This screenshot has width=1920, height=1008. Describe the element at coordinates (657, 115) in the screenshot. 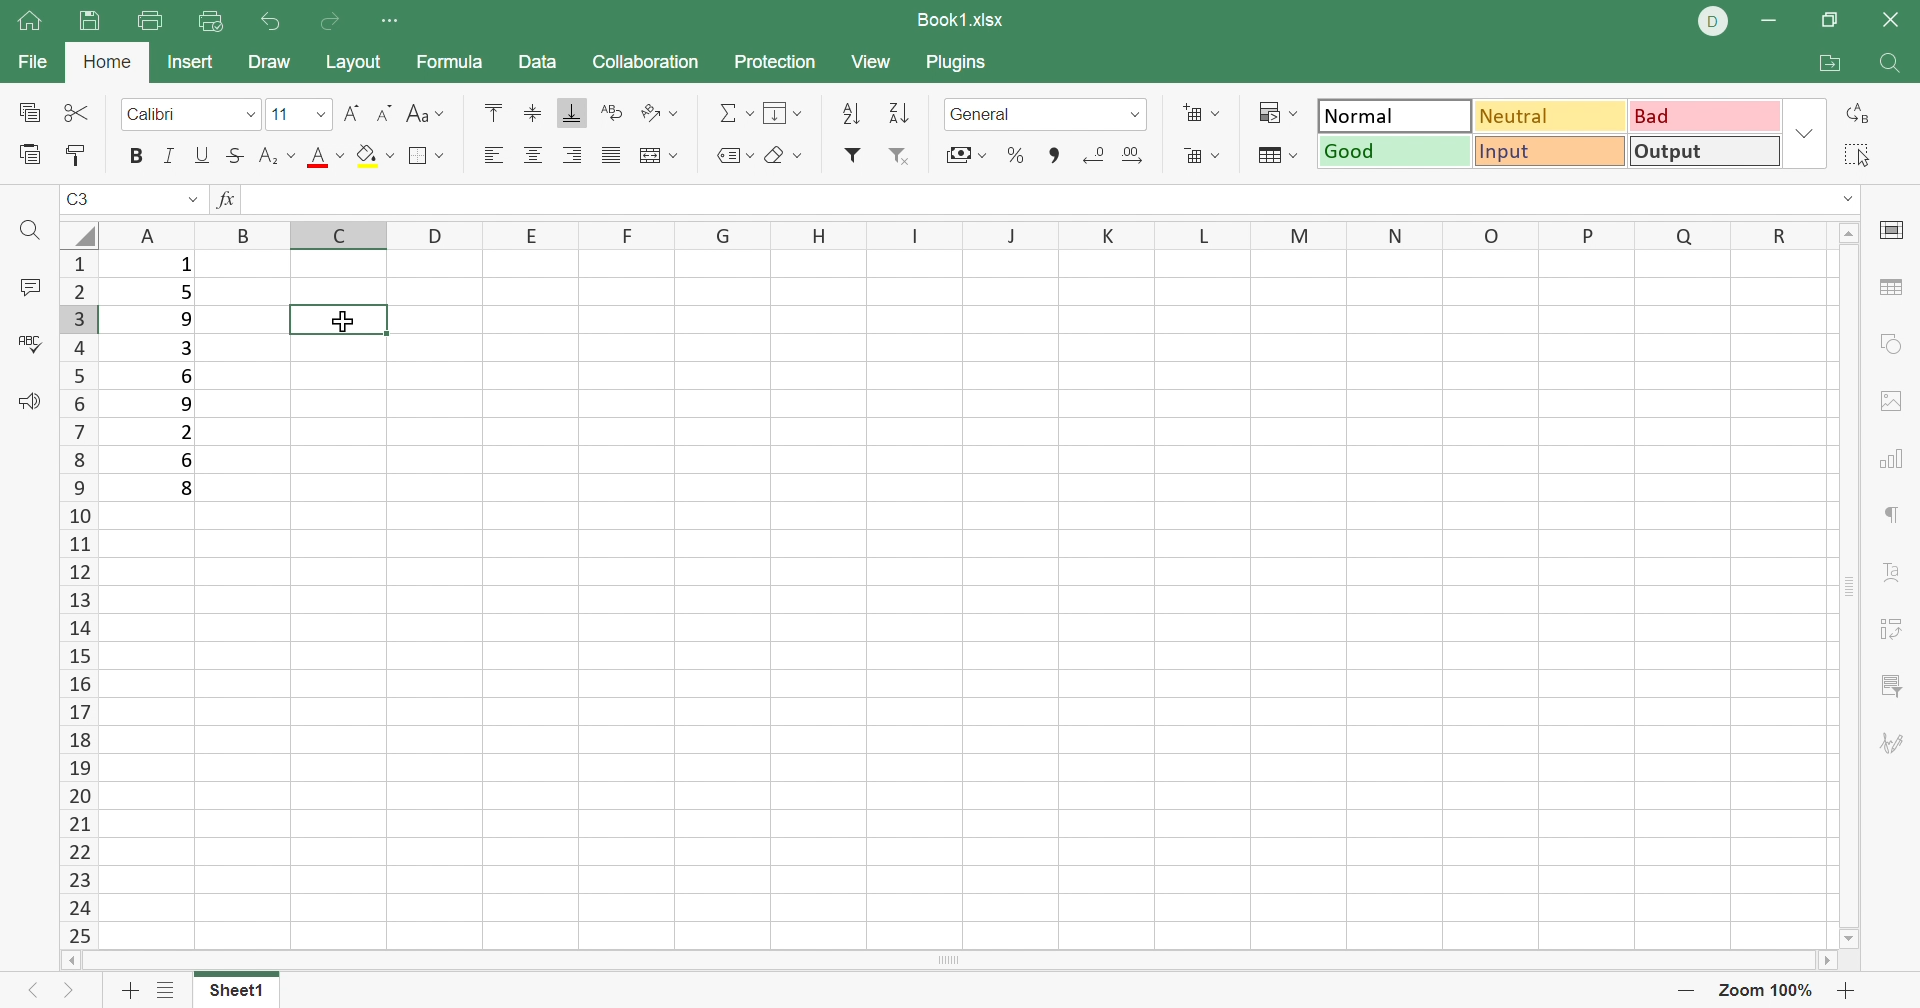

I see `Orientation` at that location.